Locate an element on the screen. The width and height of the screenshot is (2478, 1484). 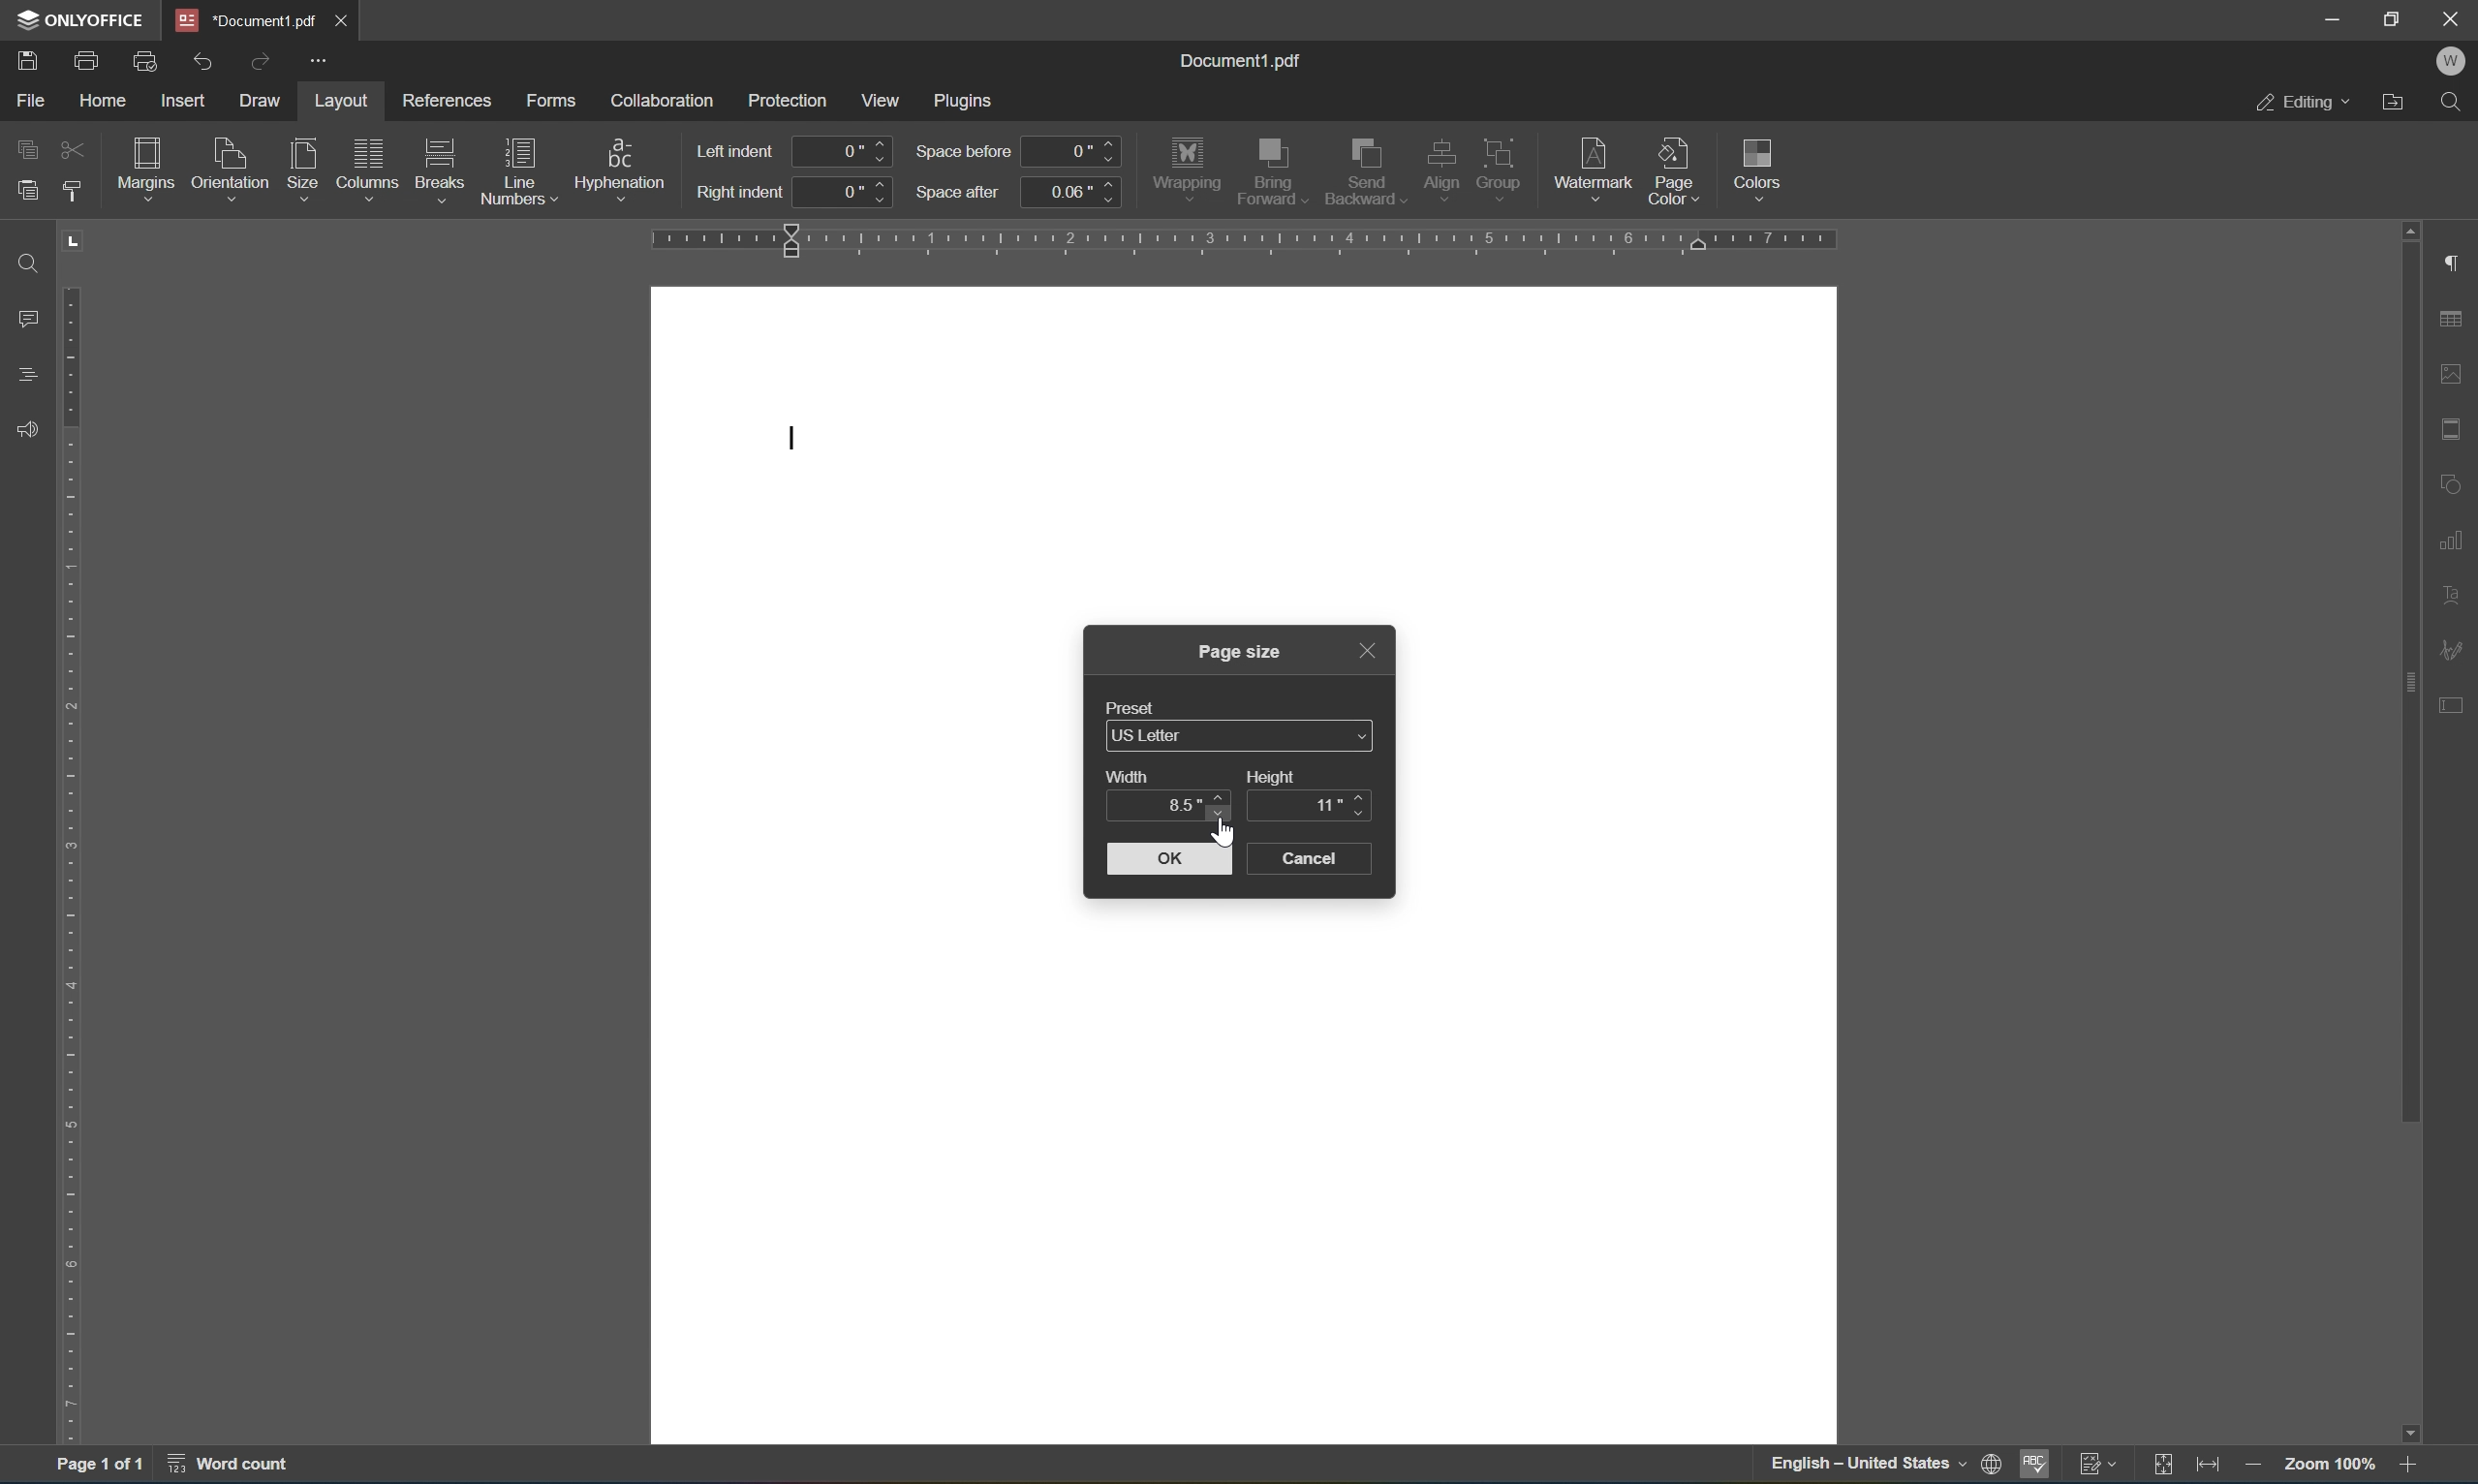
word count is located at coordinates (223, 1469).